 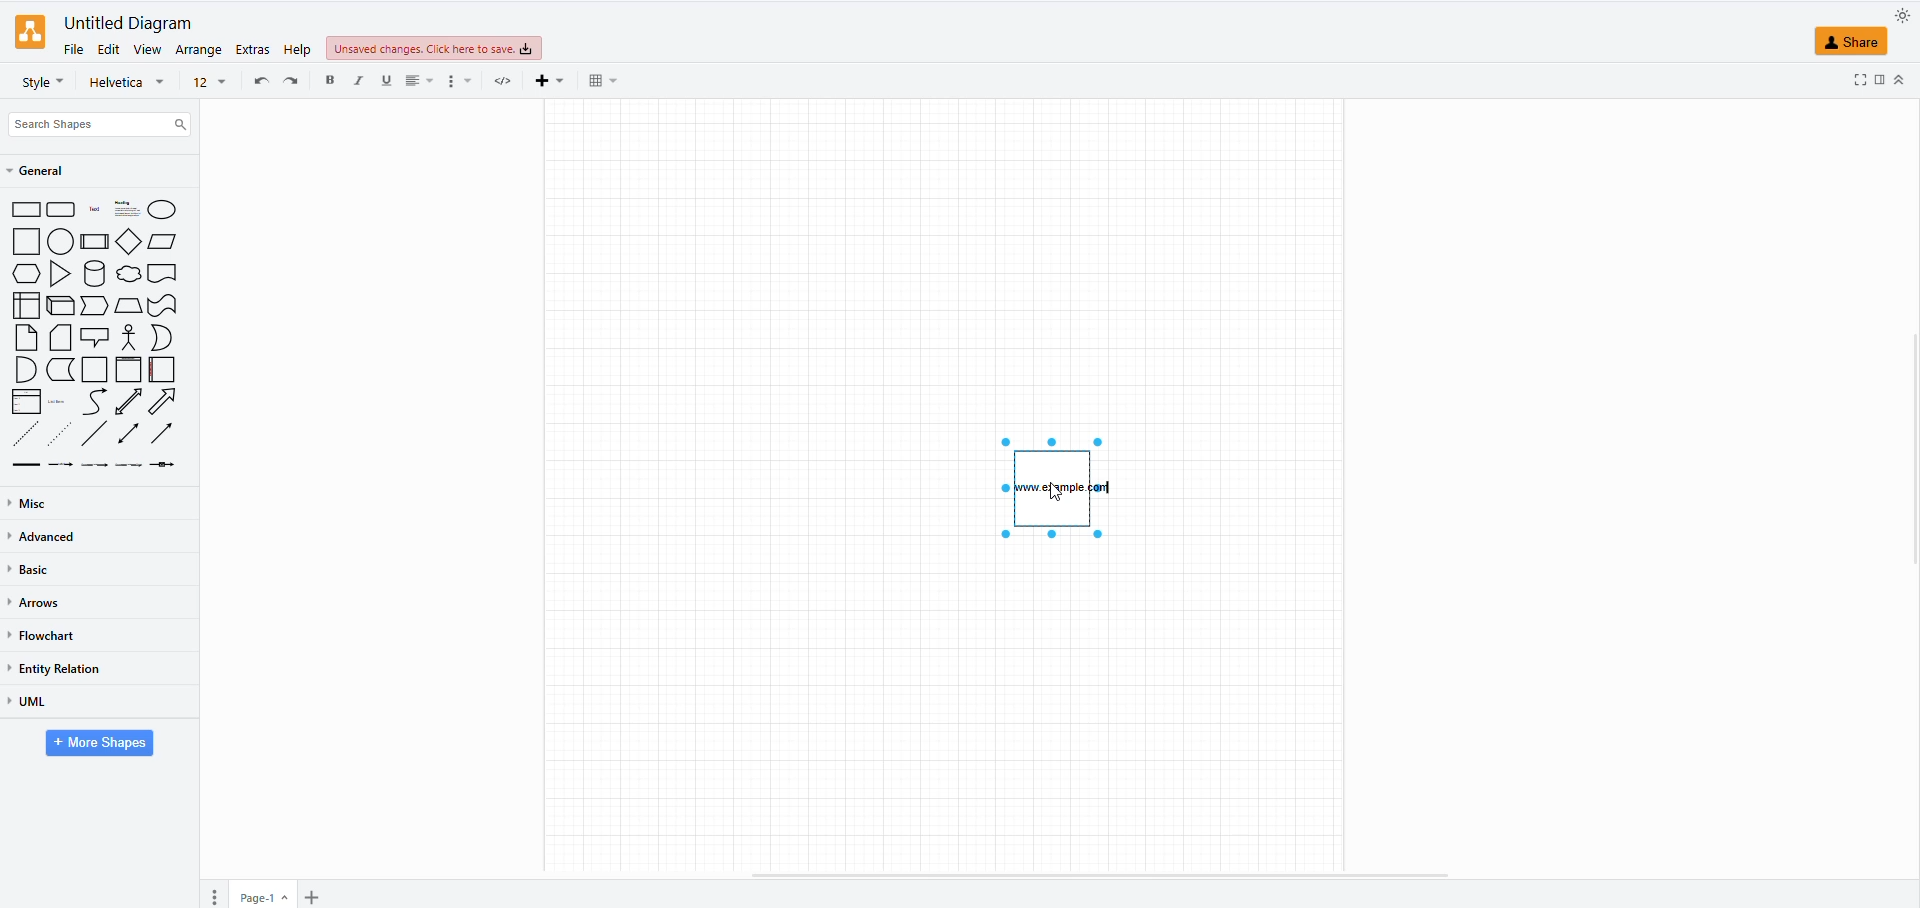 What do you see at coordinates (362, 80) in the screenshot?
I see `italic` at bounding box center [362, 80].